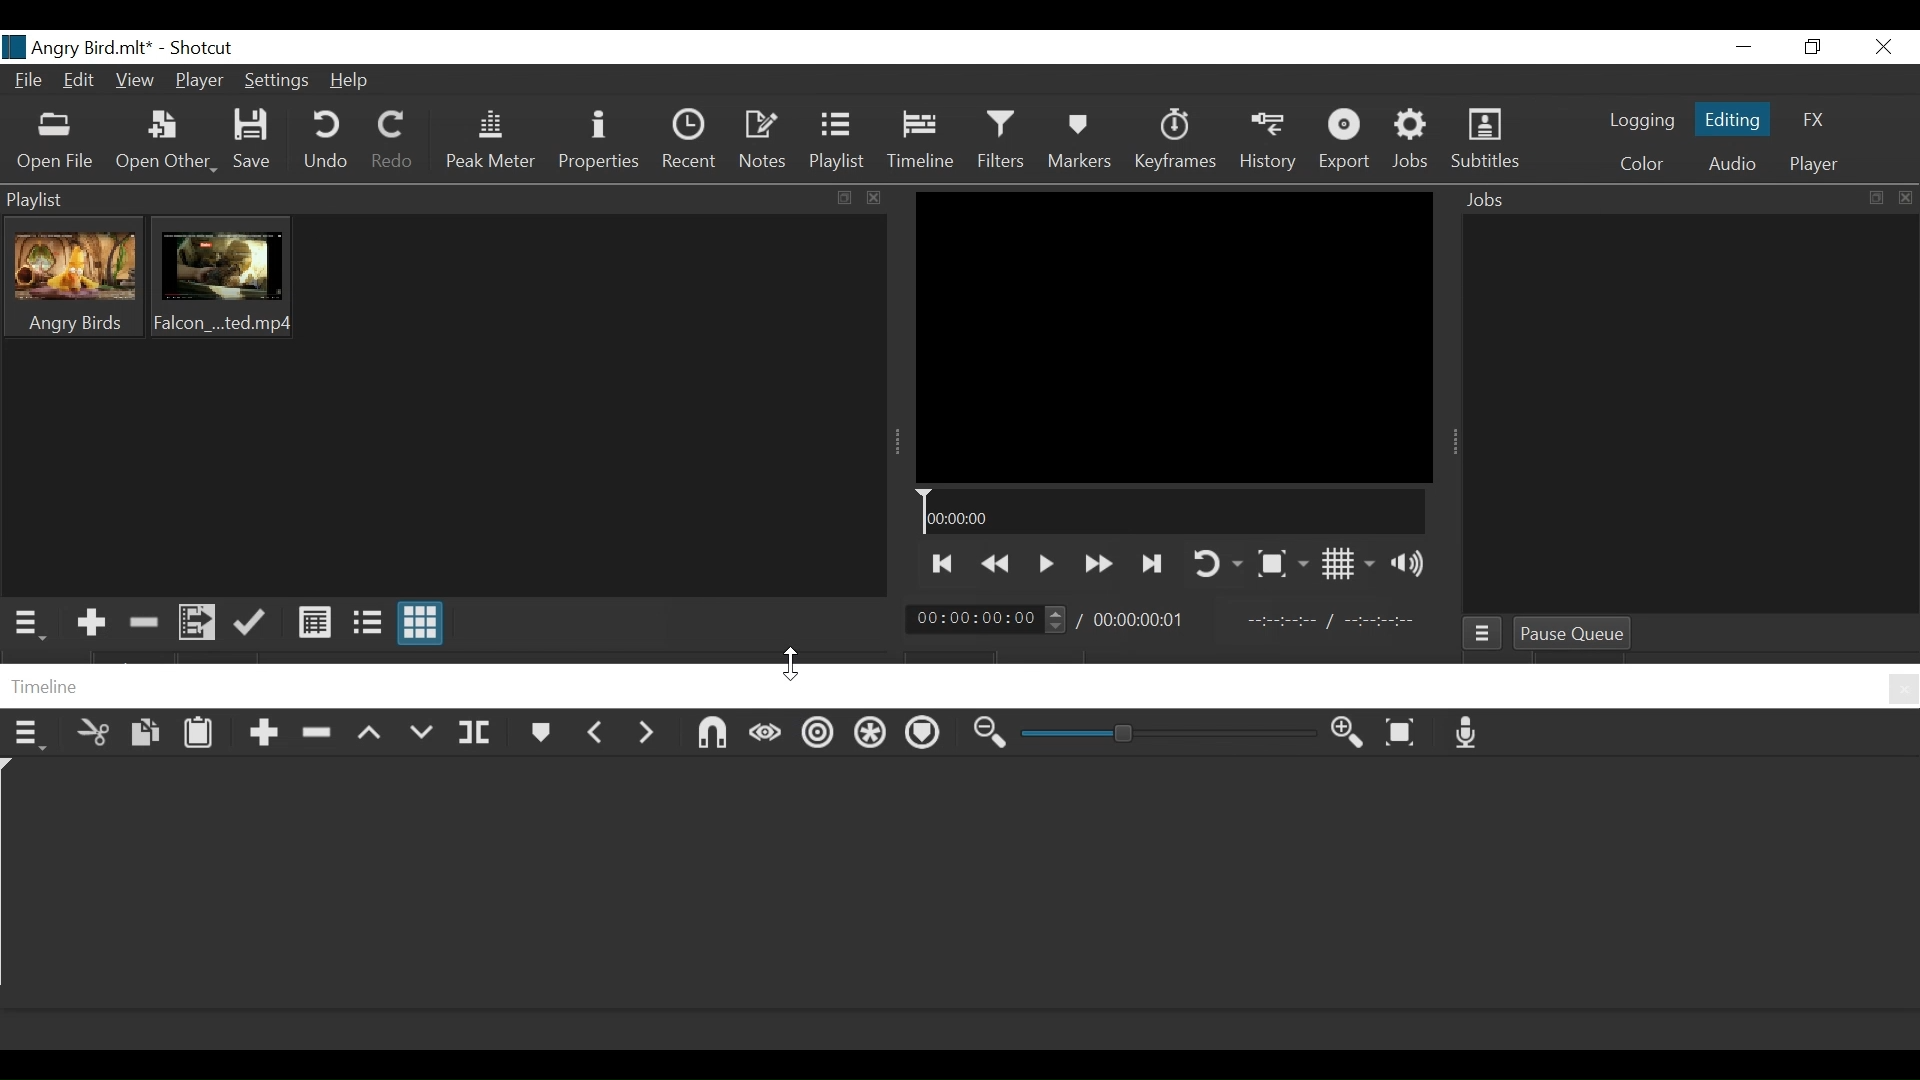 This screenshot has height=1080, width=1920. What do you see at coordinates (1730, 165) in the screenshot?
I see `Audio` at bounding box center [1730, 165].